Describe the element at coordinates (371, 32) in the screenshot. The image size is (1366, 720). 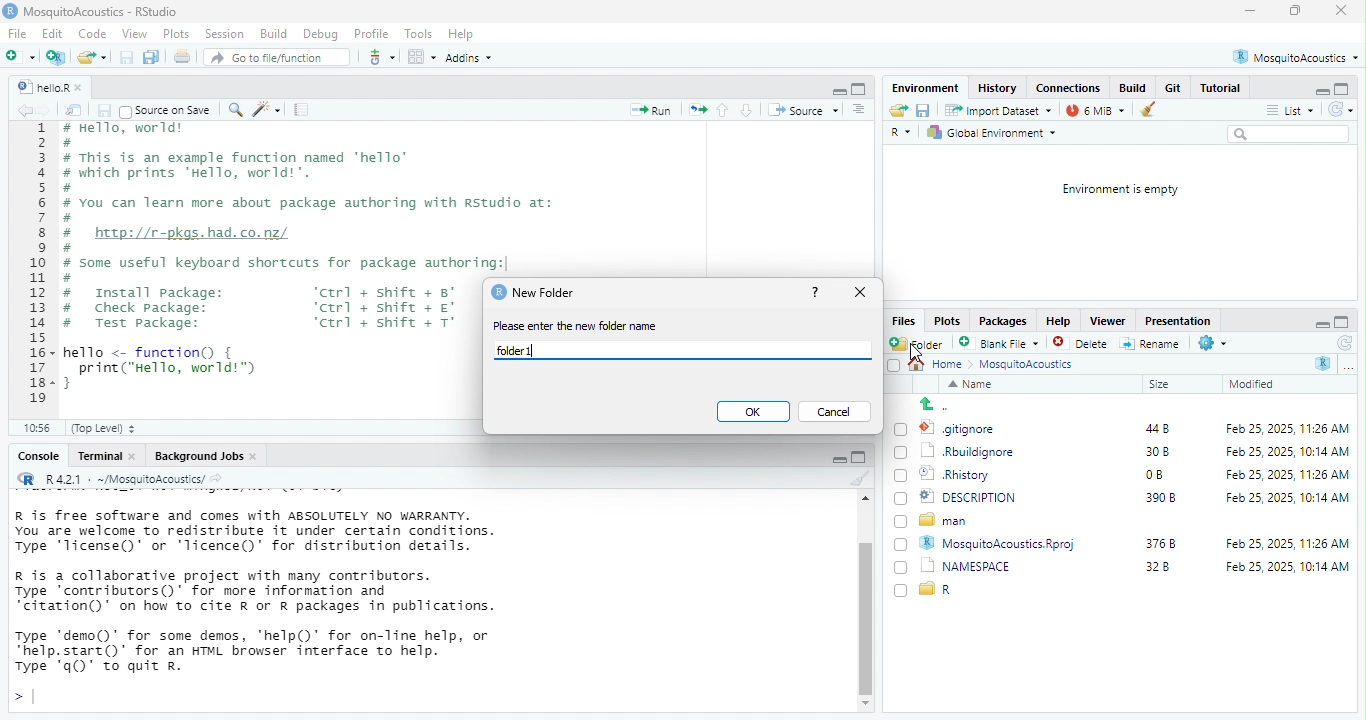
I see `Profile` at that location.